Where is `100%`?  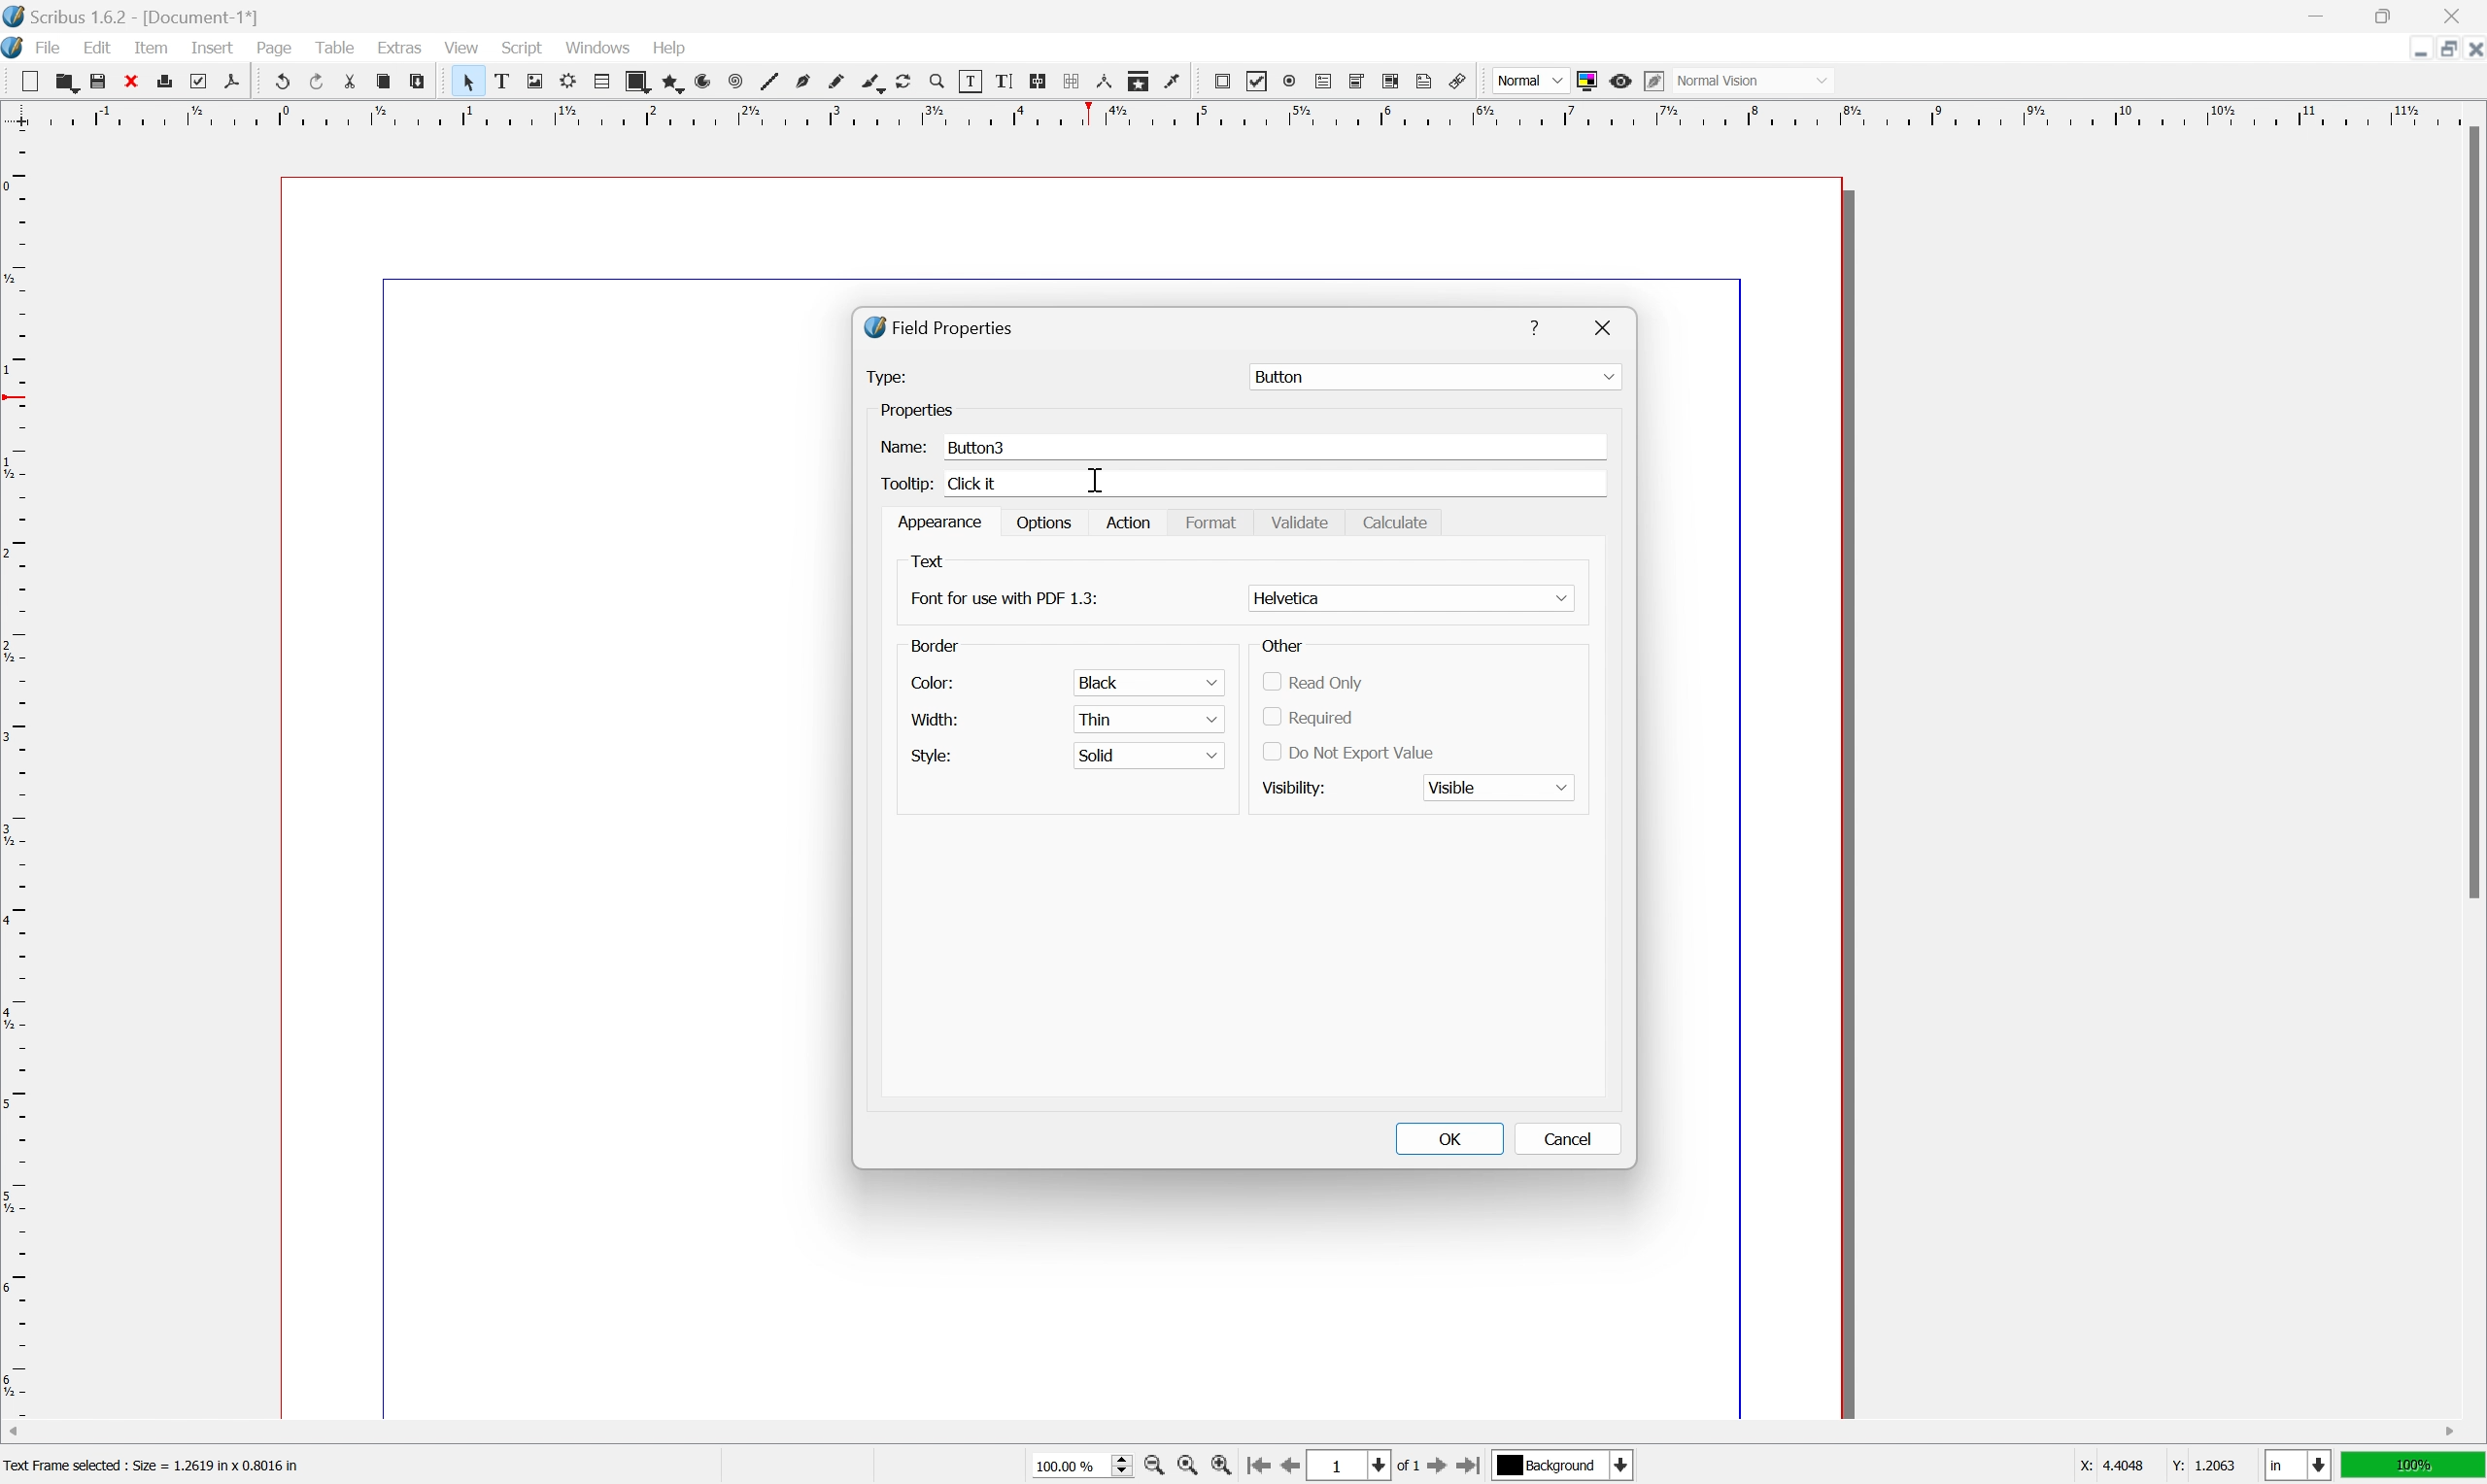 100% is located at coordinates (2414, 1468).